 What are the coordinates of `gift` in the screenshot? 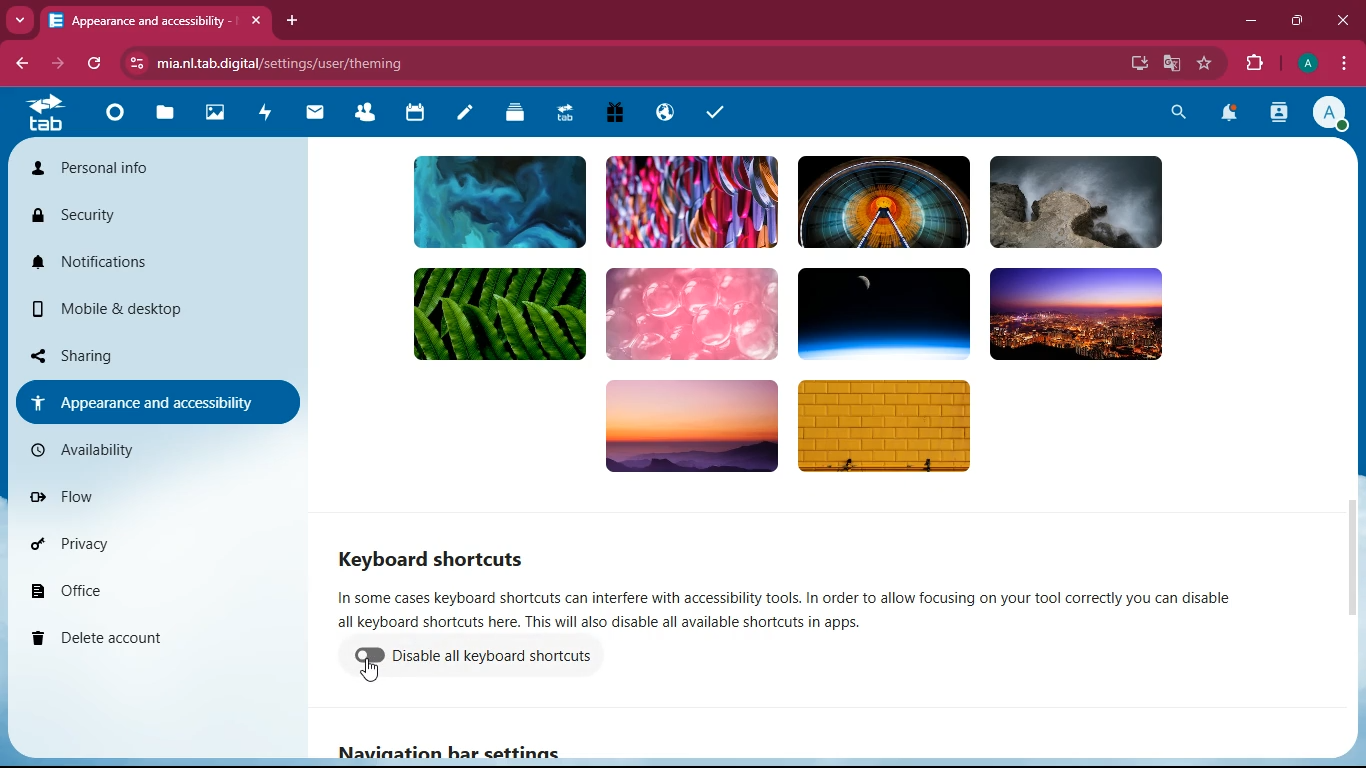 It's located at (616, 112).